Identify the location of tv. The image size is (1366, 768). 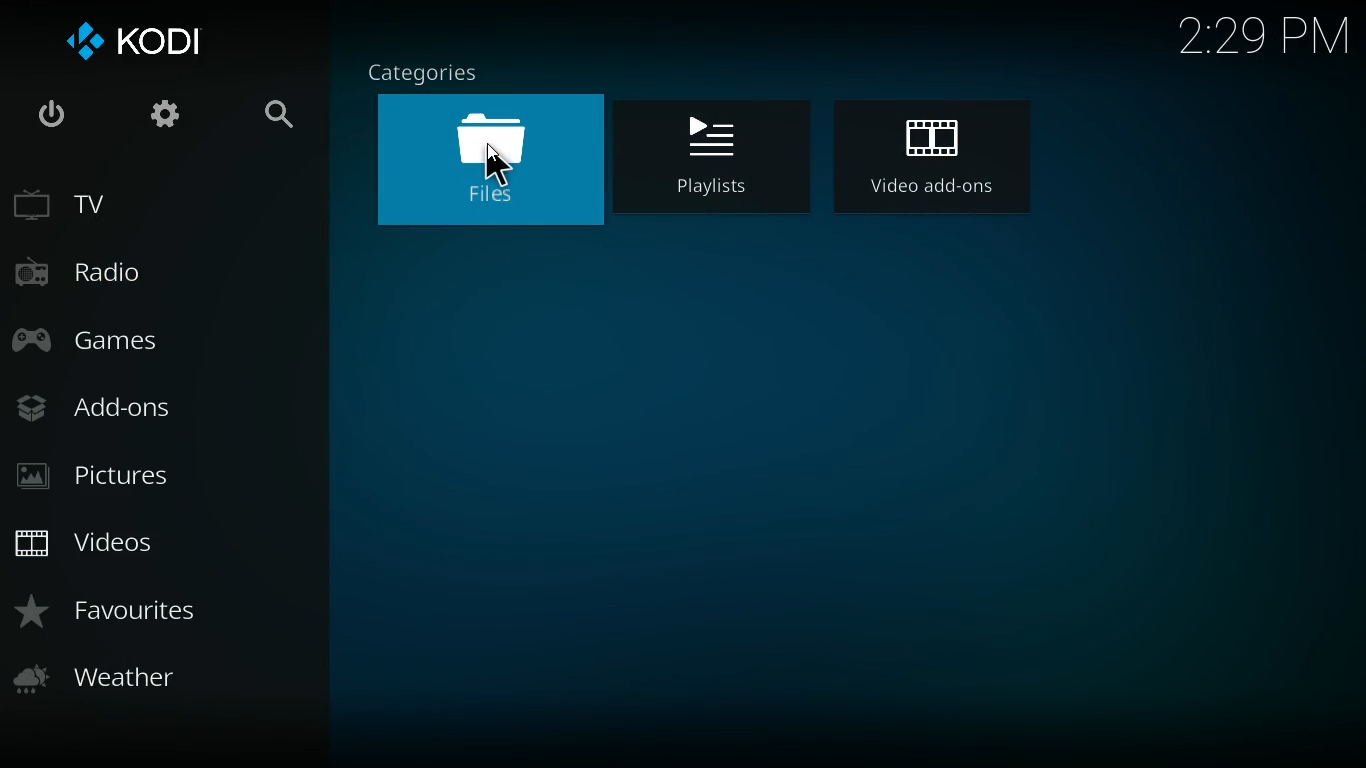
(158, 208).